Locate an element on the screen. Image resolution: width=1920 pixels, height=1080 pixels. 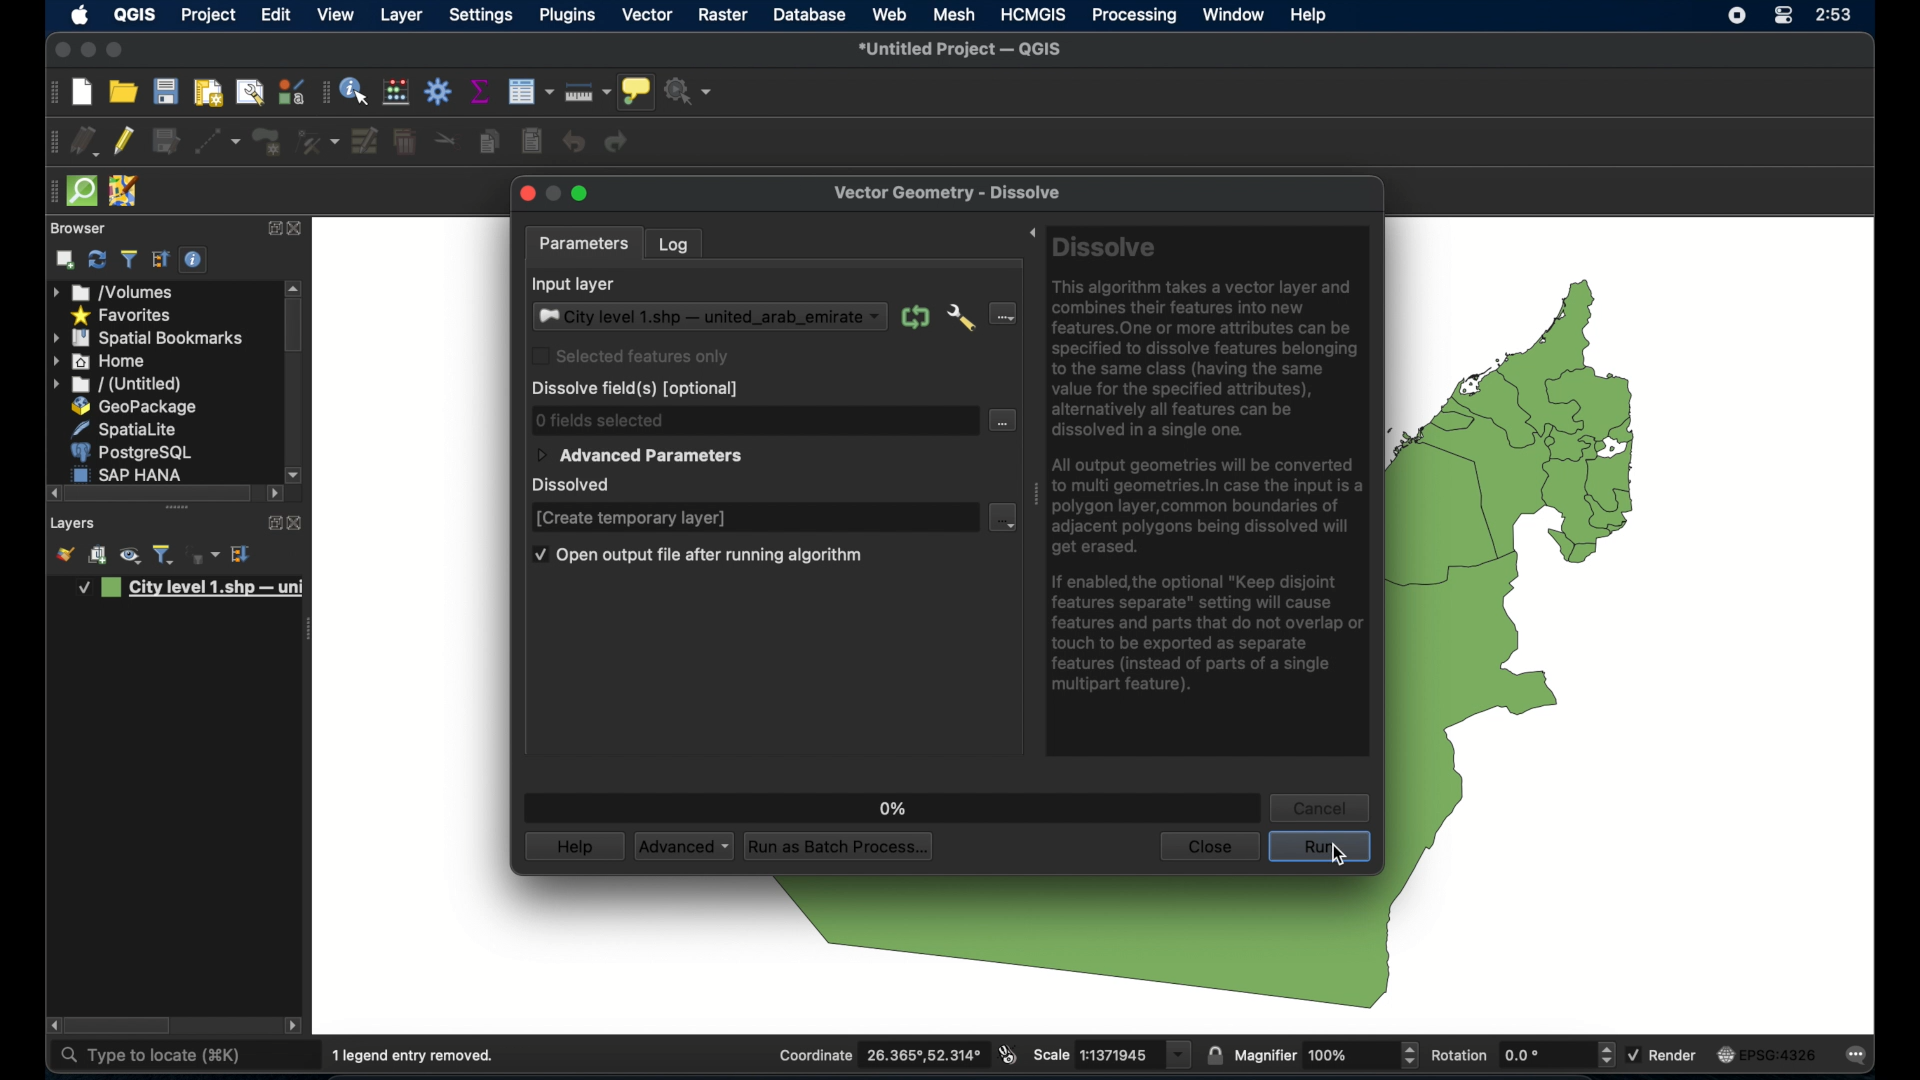
modify attributes is located at coordinates (363, 141).